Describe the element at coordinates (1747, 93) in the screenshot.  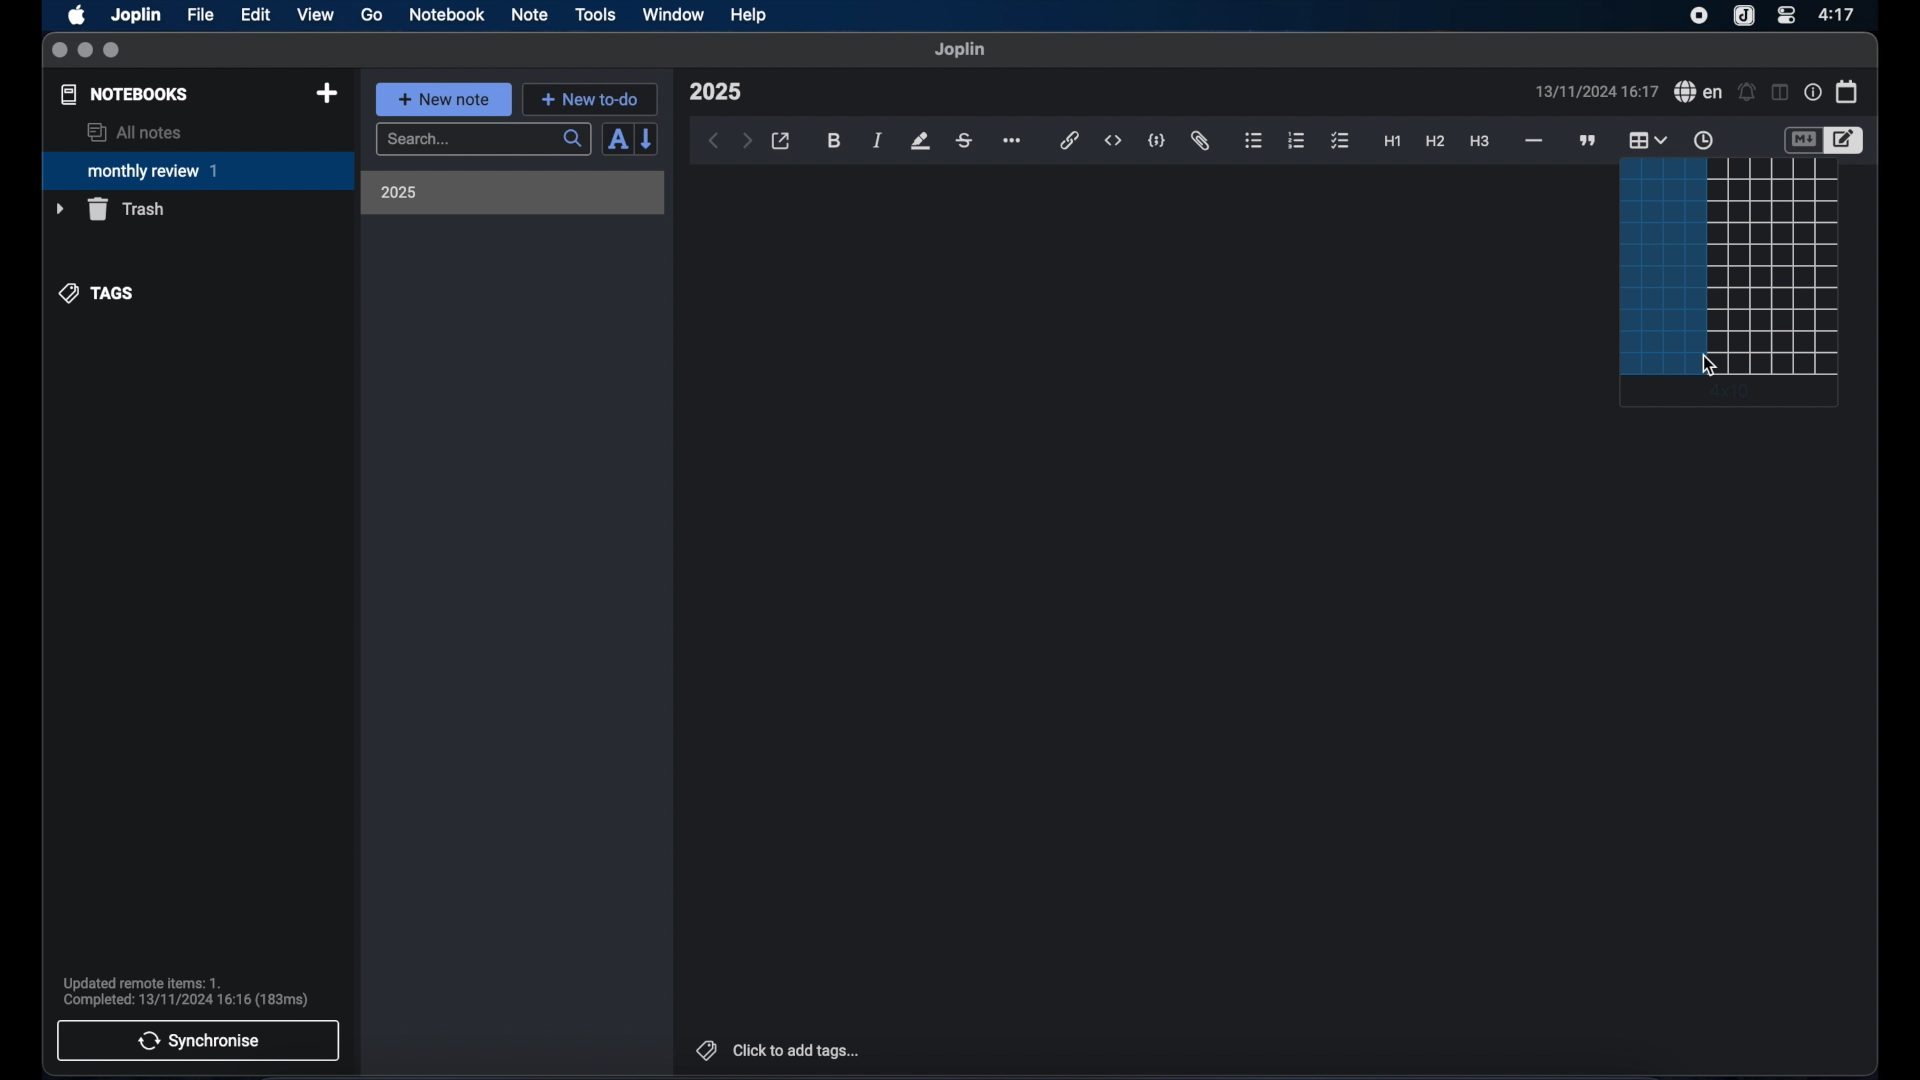
I see `set alarm` at that location.